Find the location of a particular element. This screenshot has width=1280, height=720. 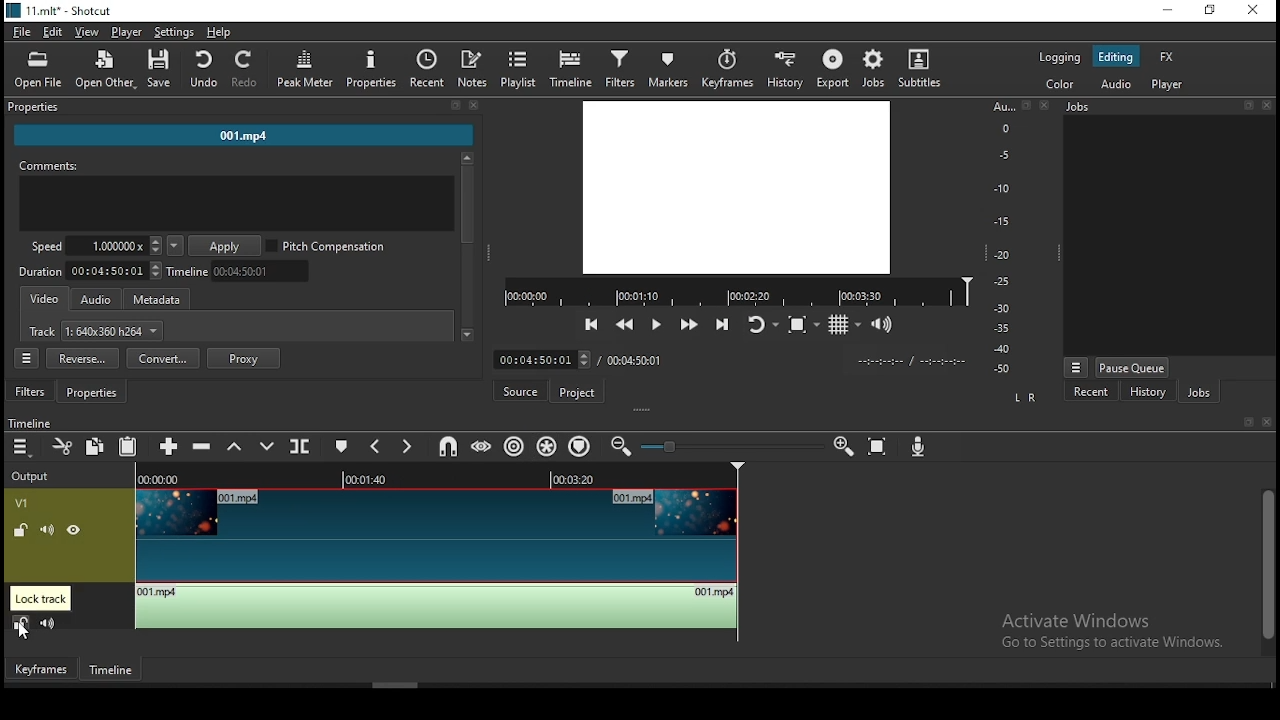

jobs is located at coordinates (1196, 392).